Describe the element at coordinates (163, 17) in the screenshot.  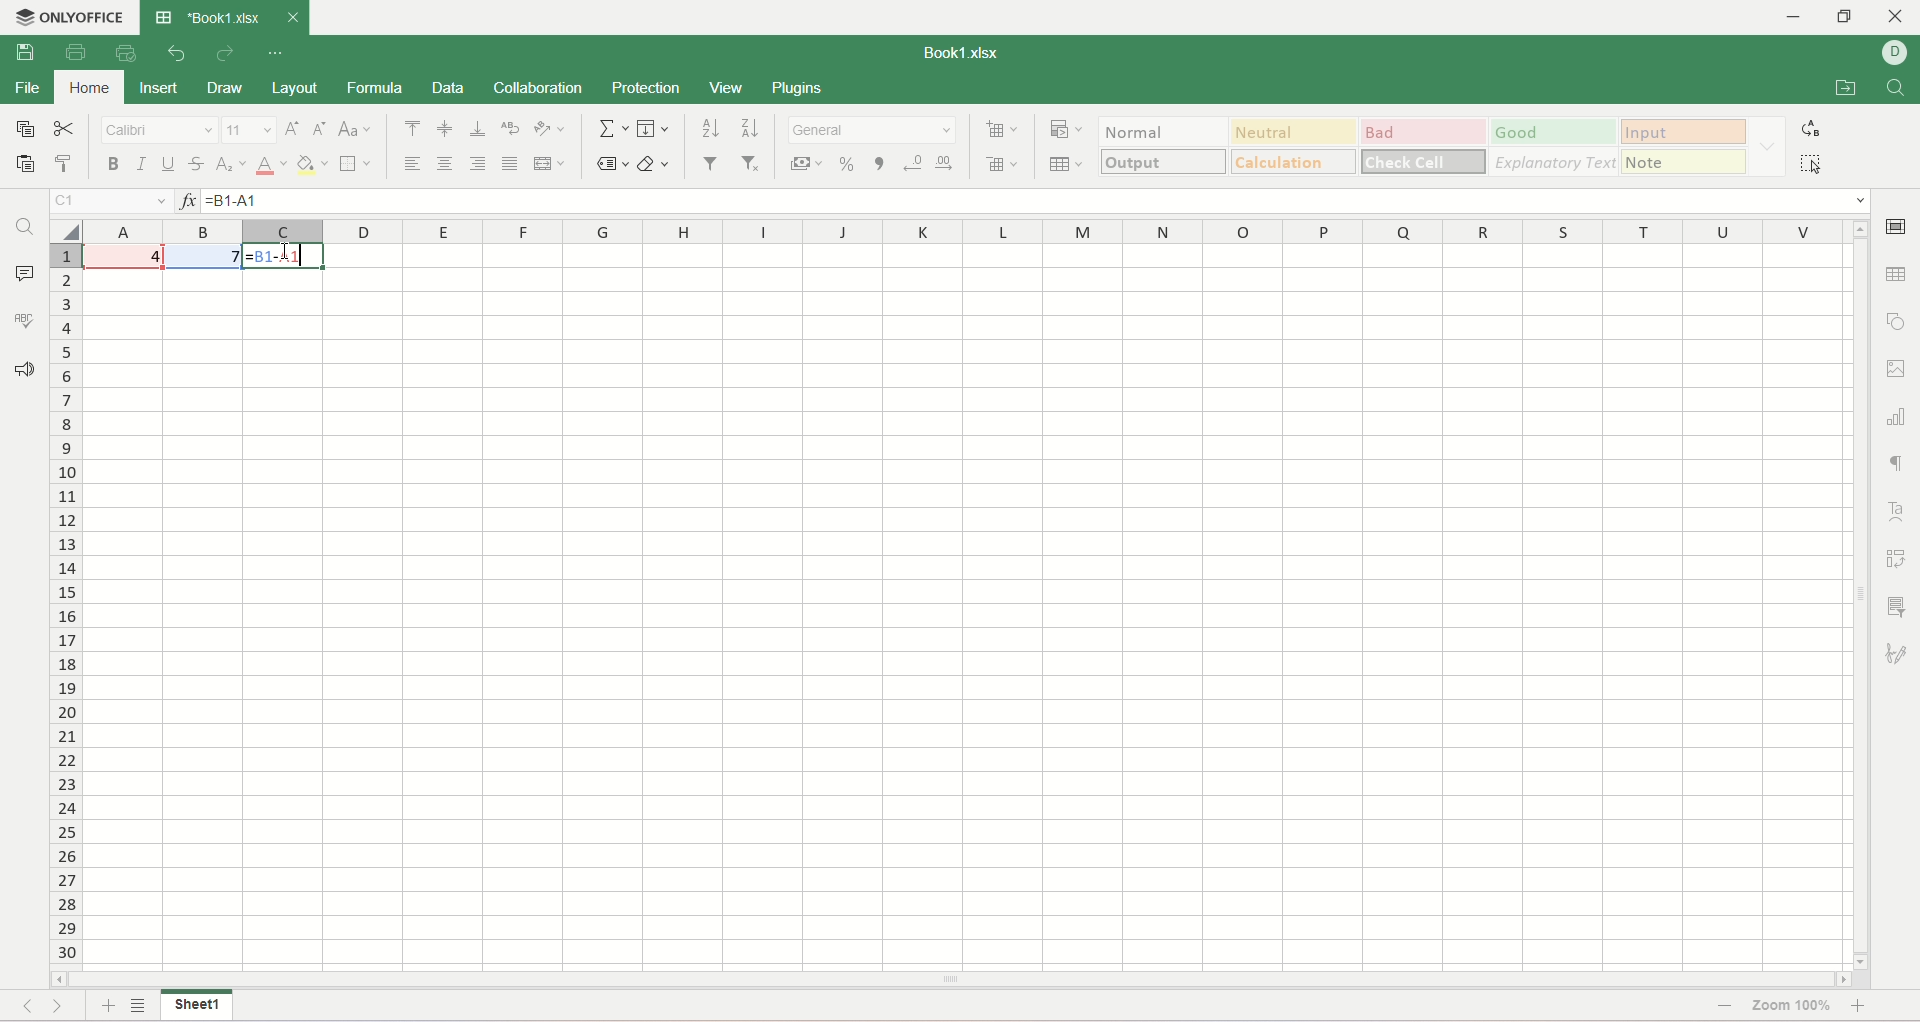
I see `application icon` at that location.